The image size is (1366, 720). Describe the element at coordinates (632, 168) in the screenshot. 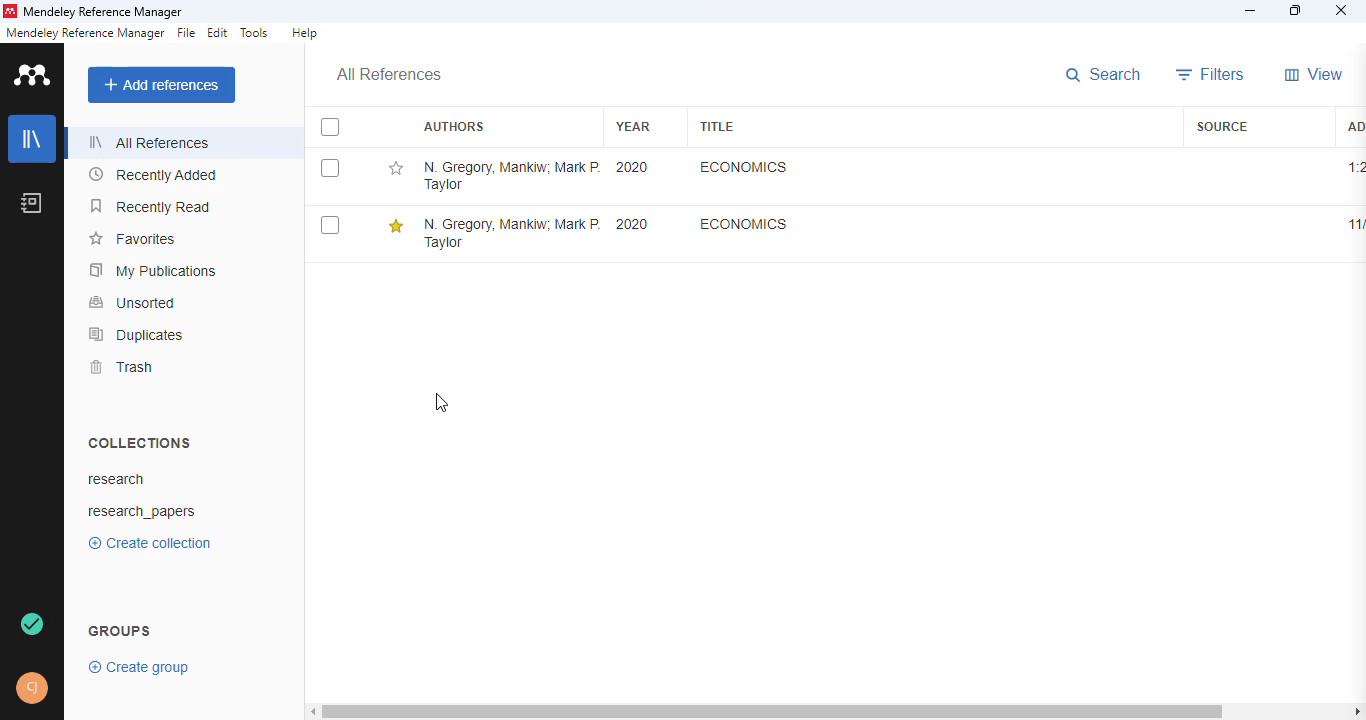

I see `2020` at that location.